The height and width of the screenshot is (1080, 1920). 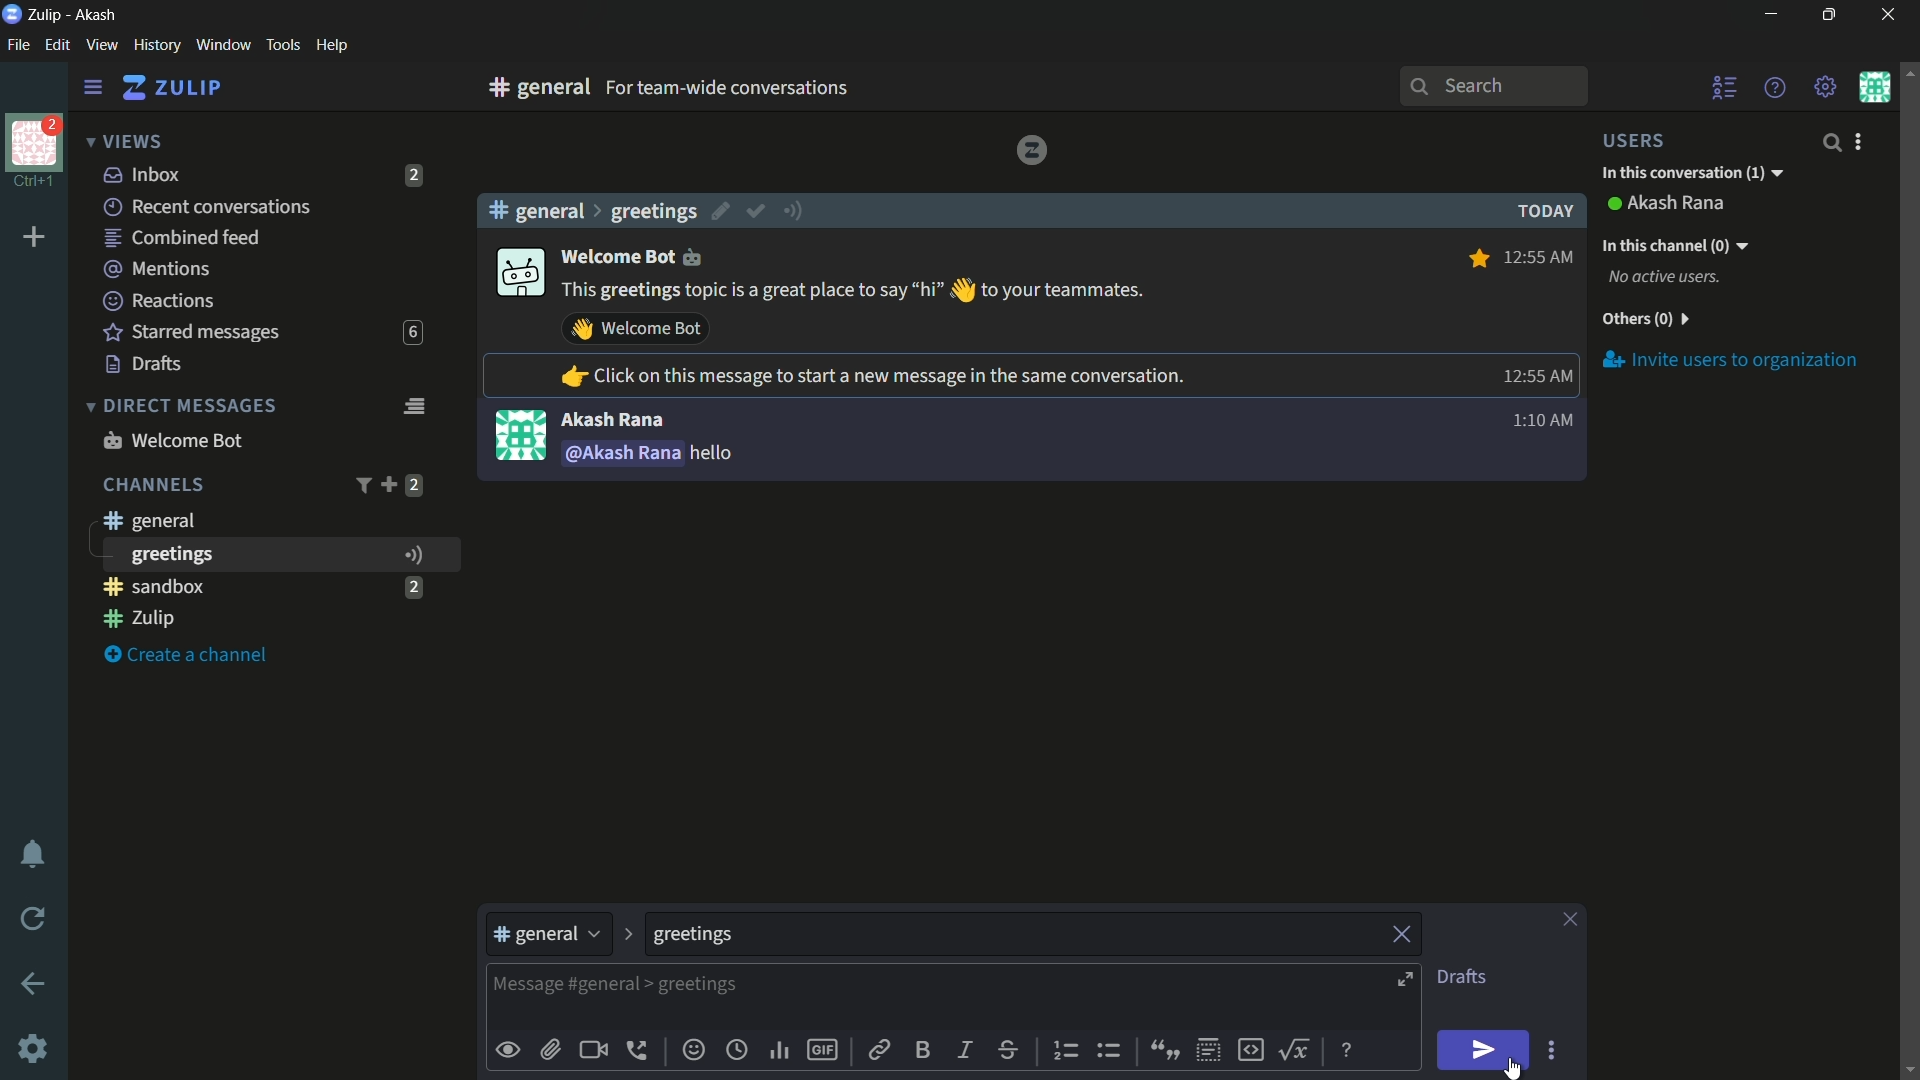 I want to click on remove topic, so click(x=1405, y=932).